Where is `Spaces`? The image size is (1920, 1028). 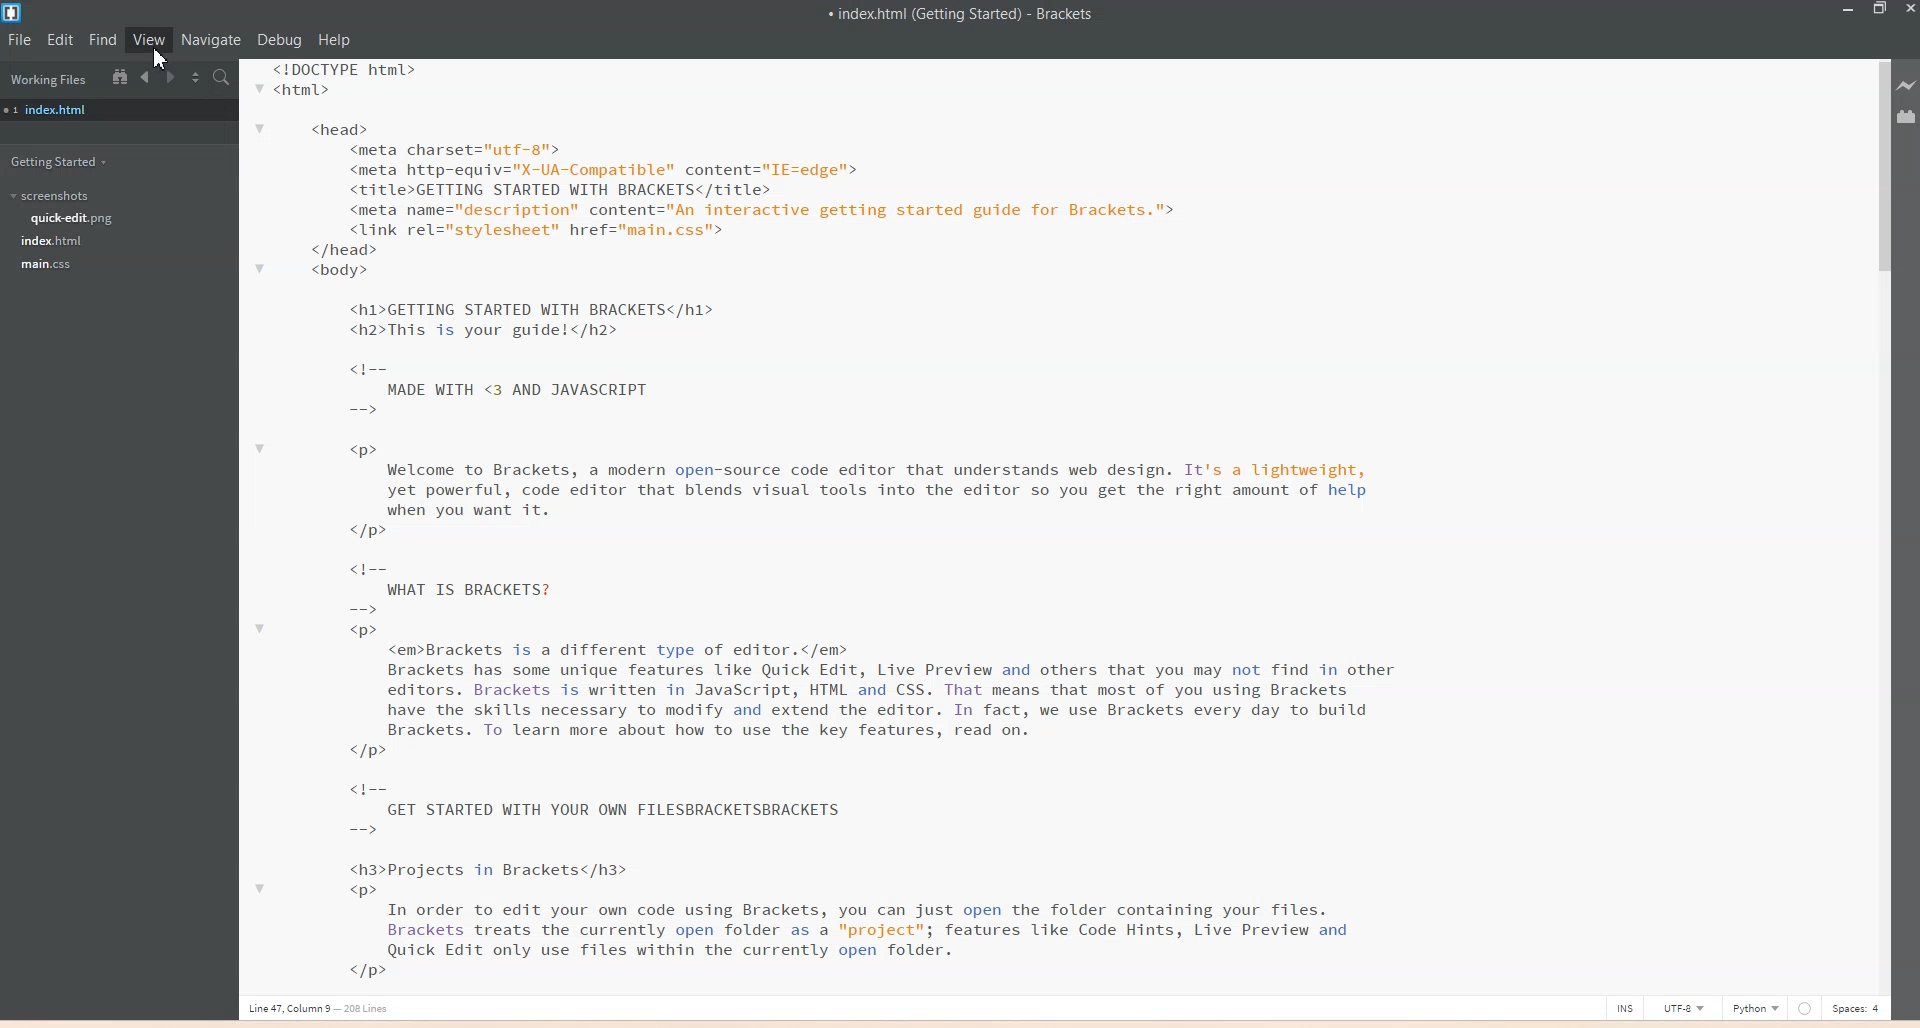
Spaces is located at coordinates (1856, 1008).